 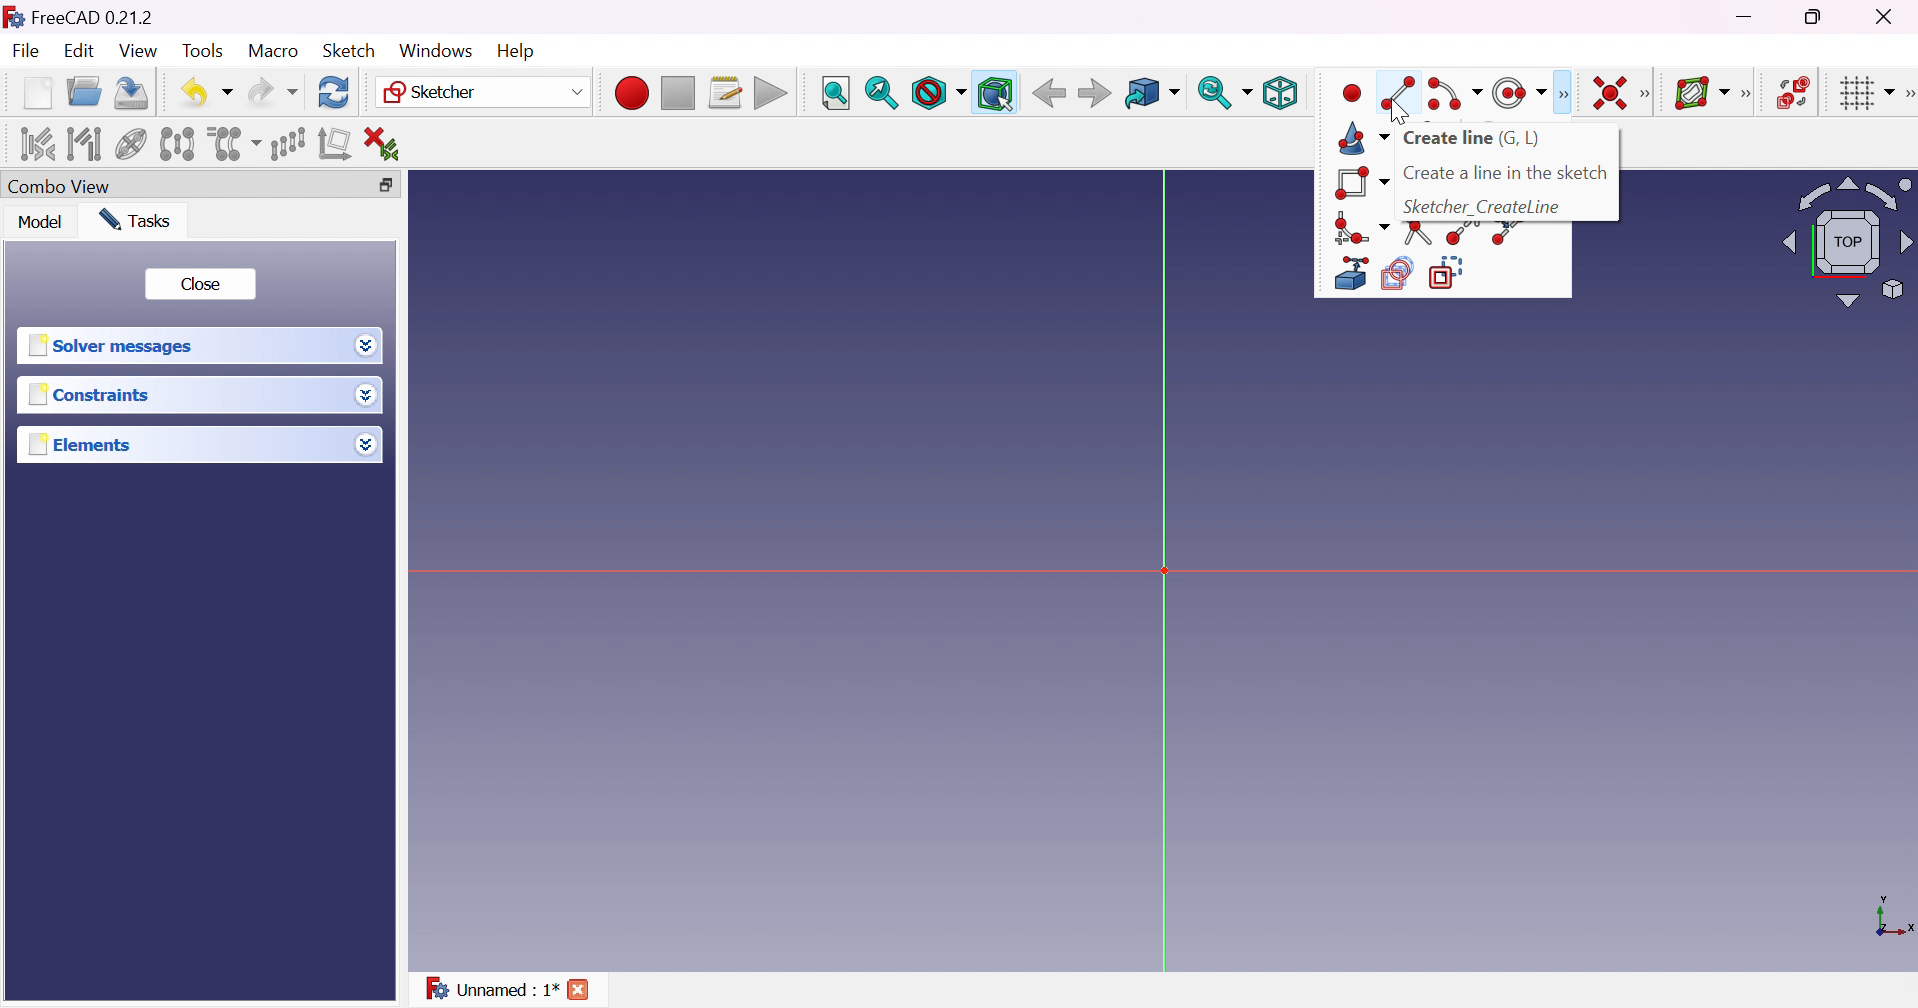 What do you see at coordinates (1453, 272) in the screenshot?
I see `Toggle construction geometry` at bounding box center [1453, 272].